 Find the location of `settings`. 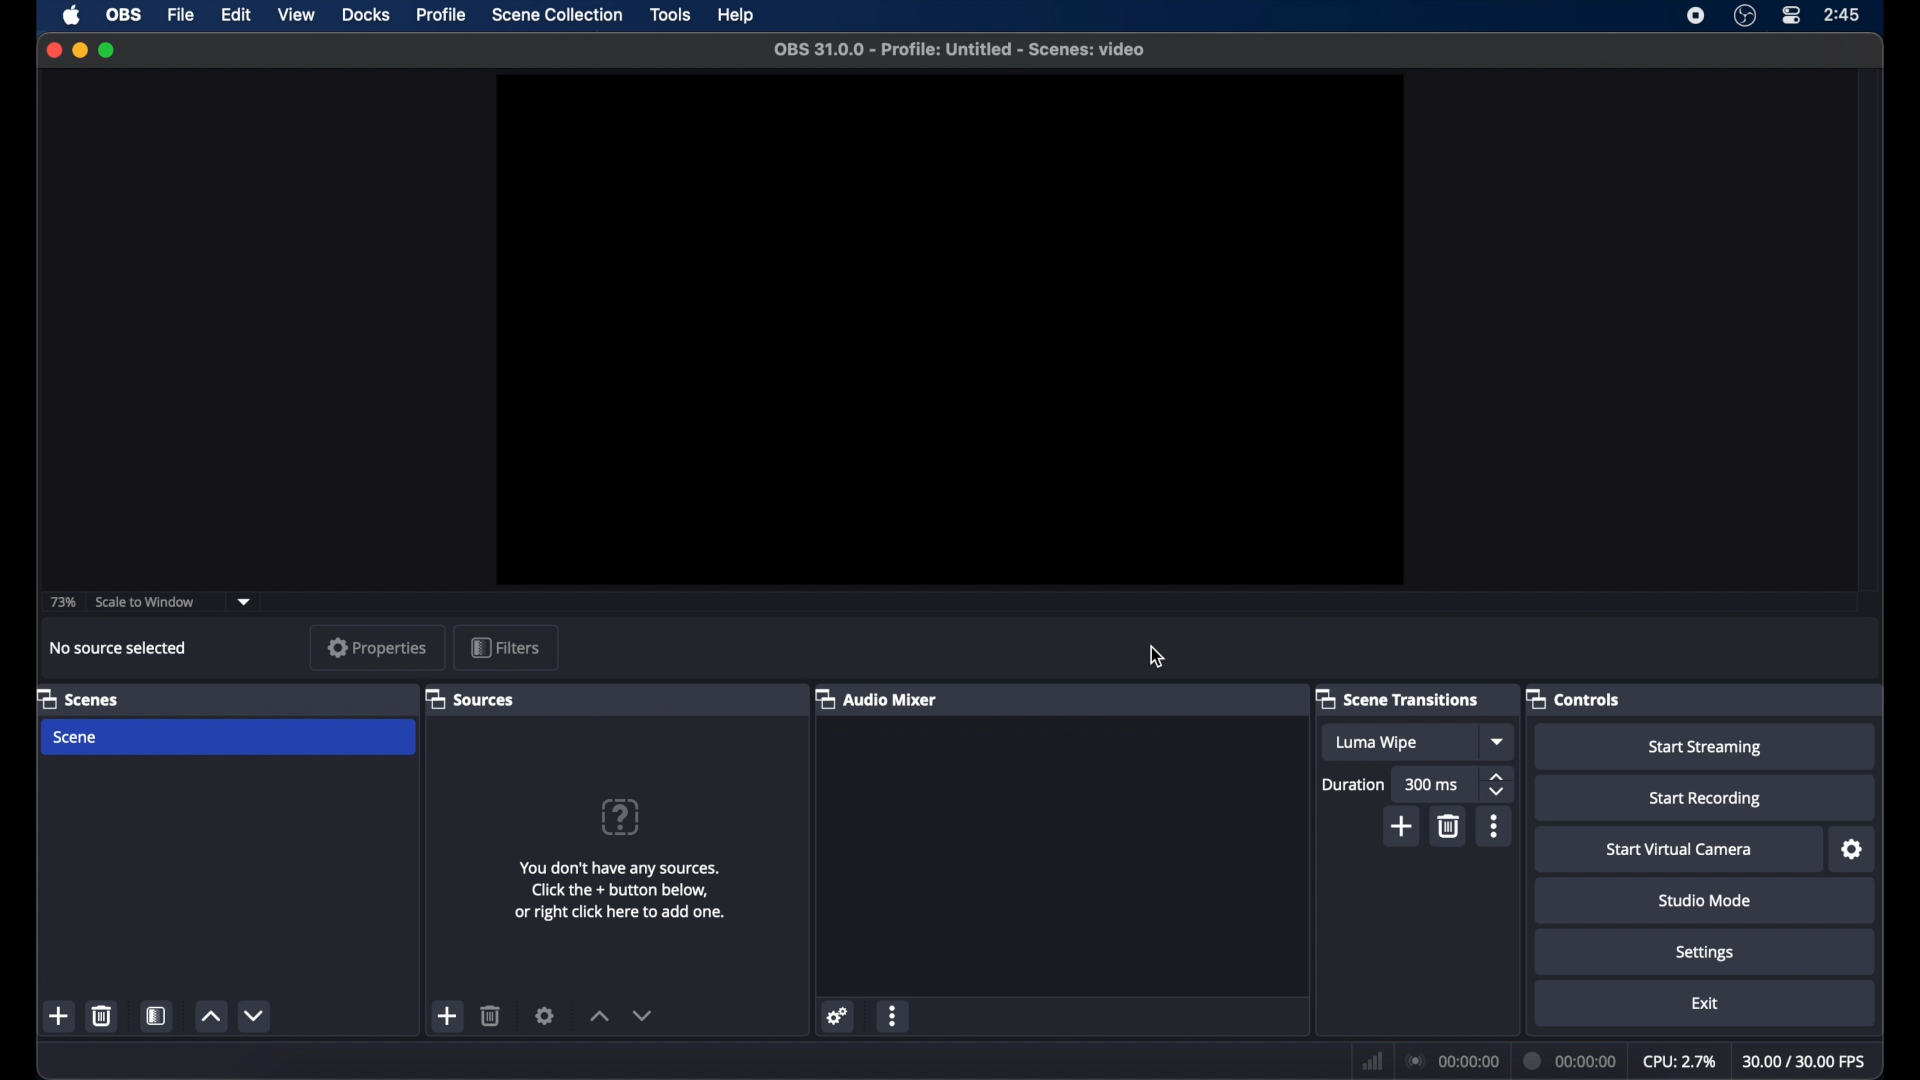

settings is located at coordinates (1850, 850).